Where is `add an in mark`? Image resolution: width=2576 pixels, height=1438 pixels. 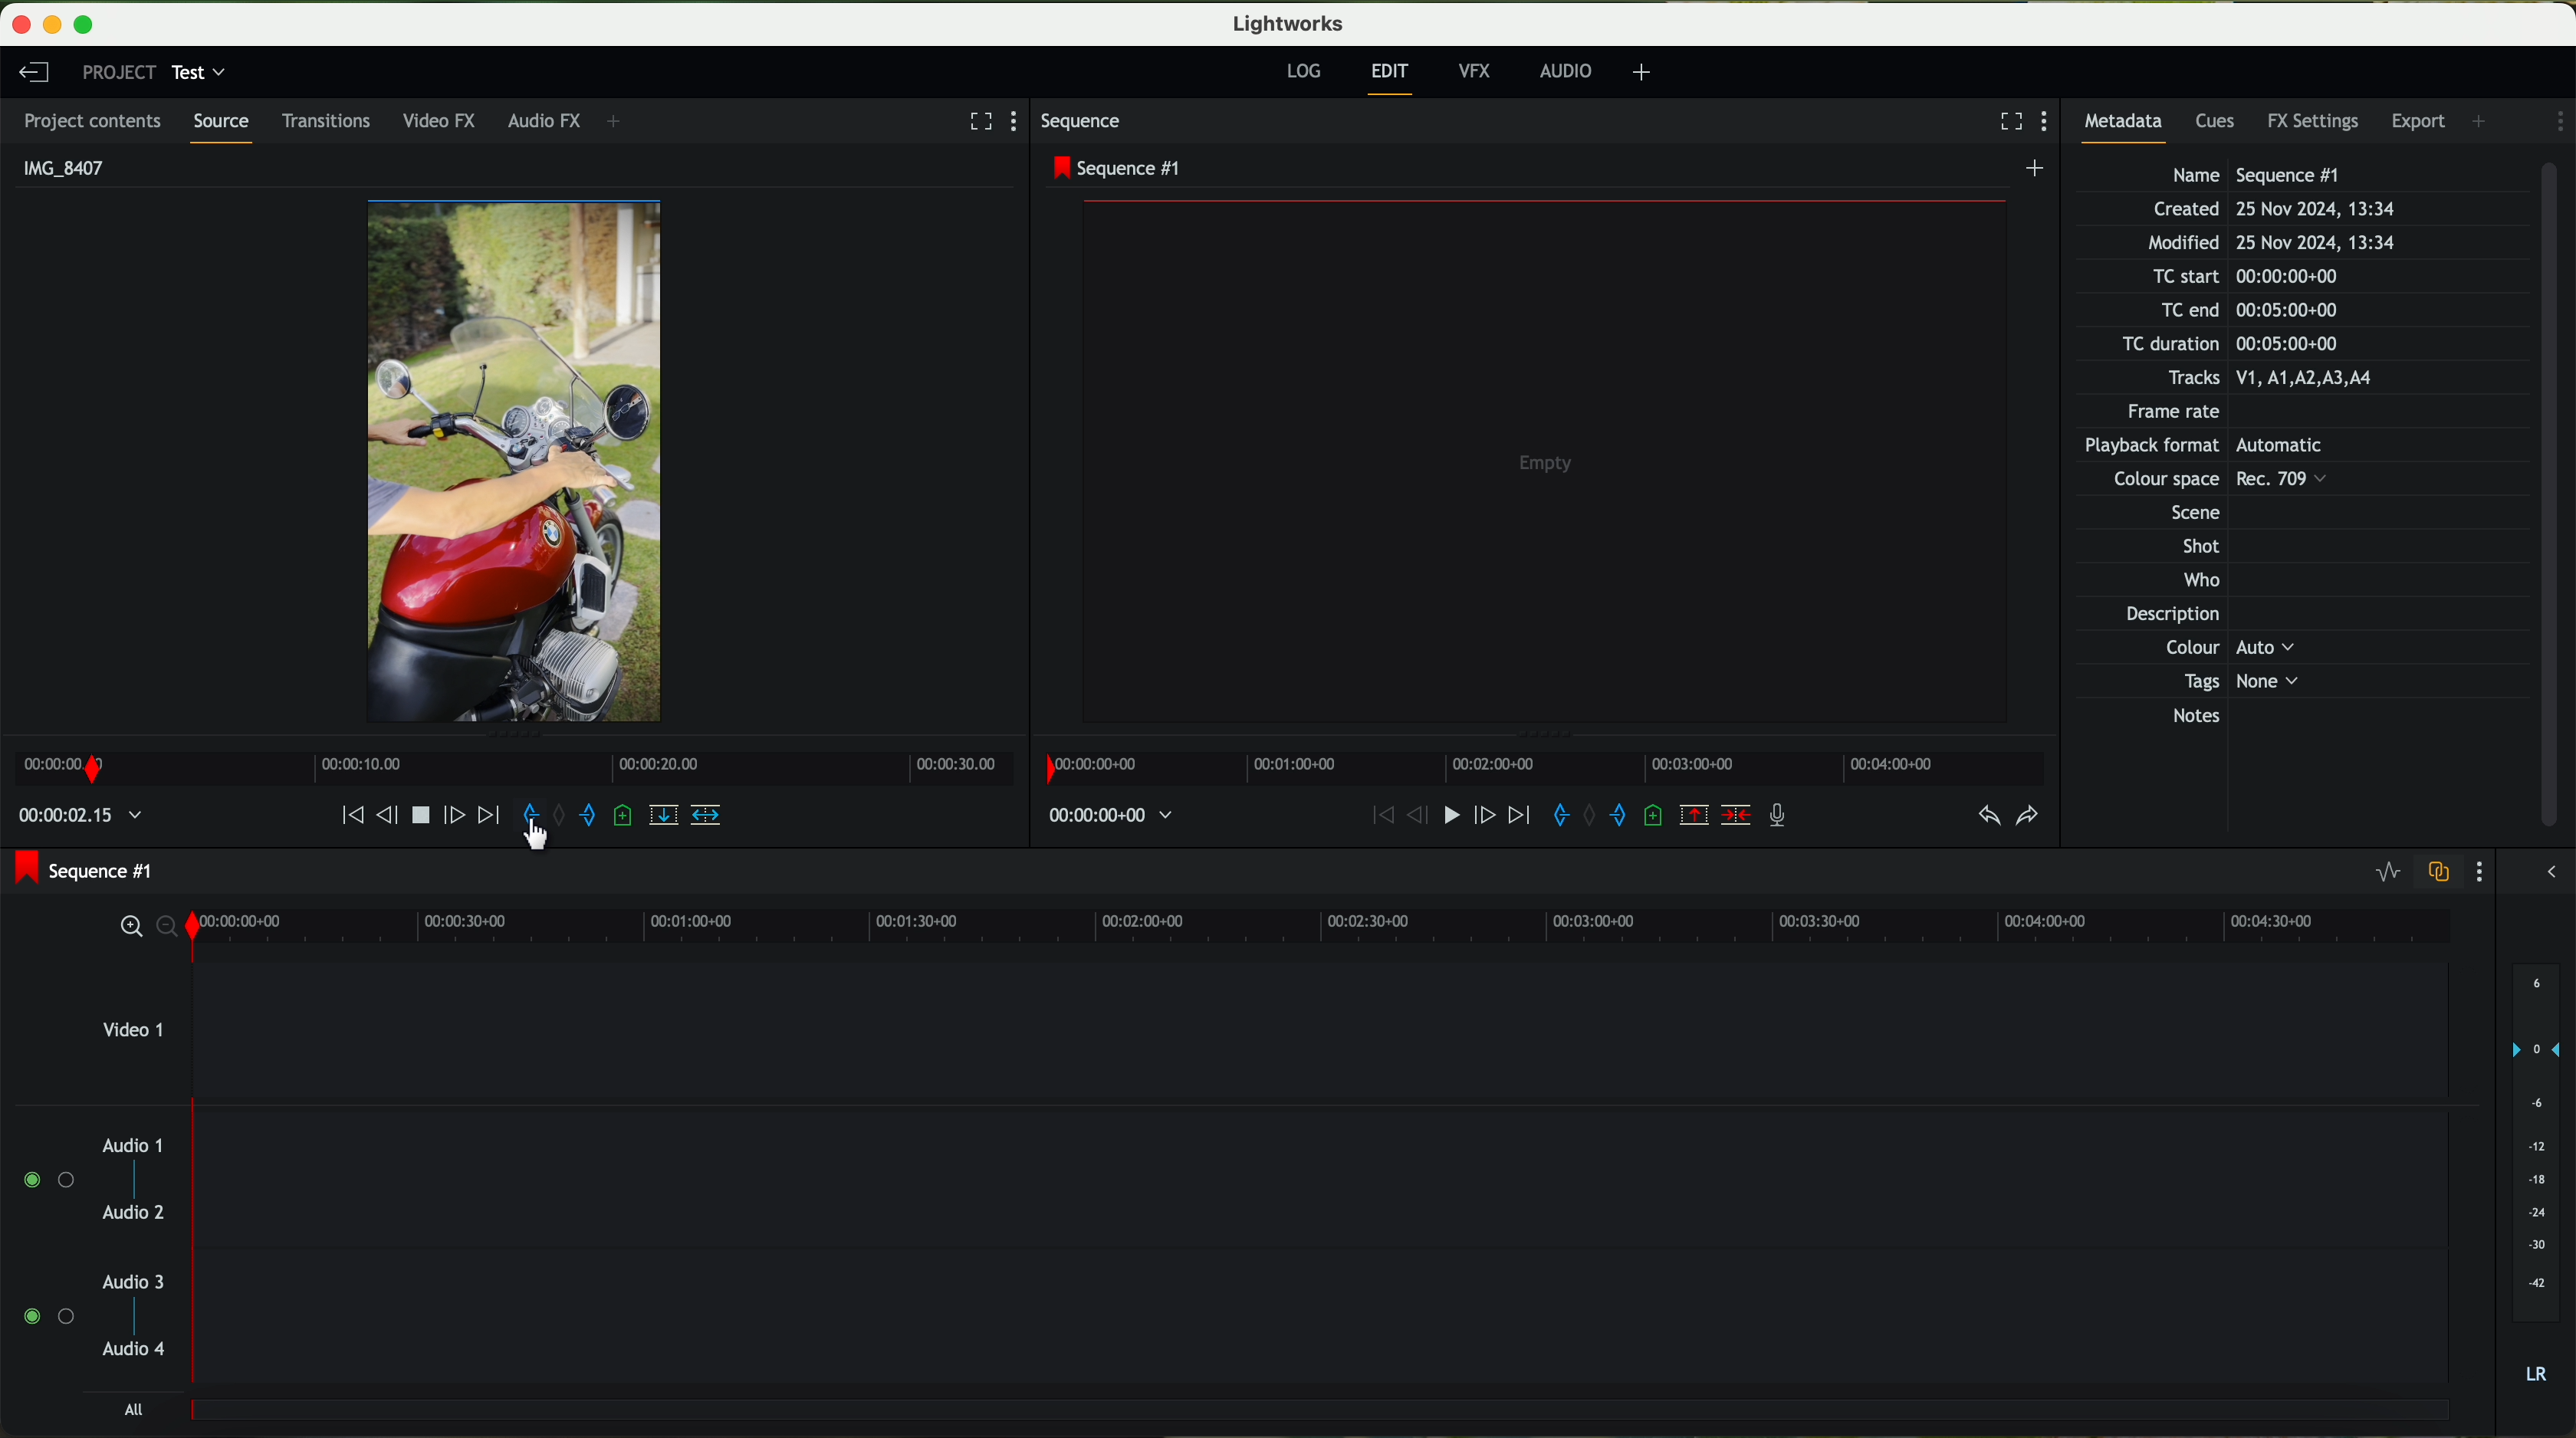 add an in mark is located at coordinates (533, 818).